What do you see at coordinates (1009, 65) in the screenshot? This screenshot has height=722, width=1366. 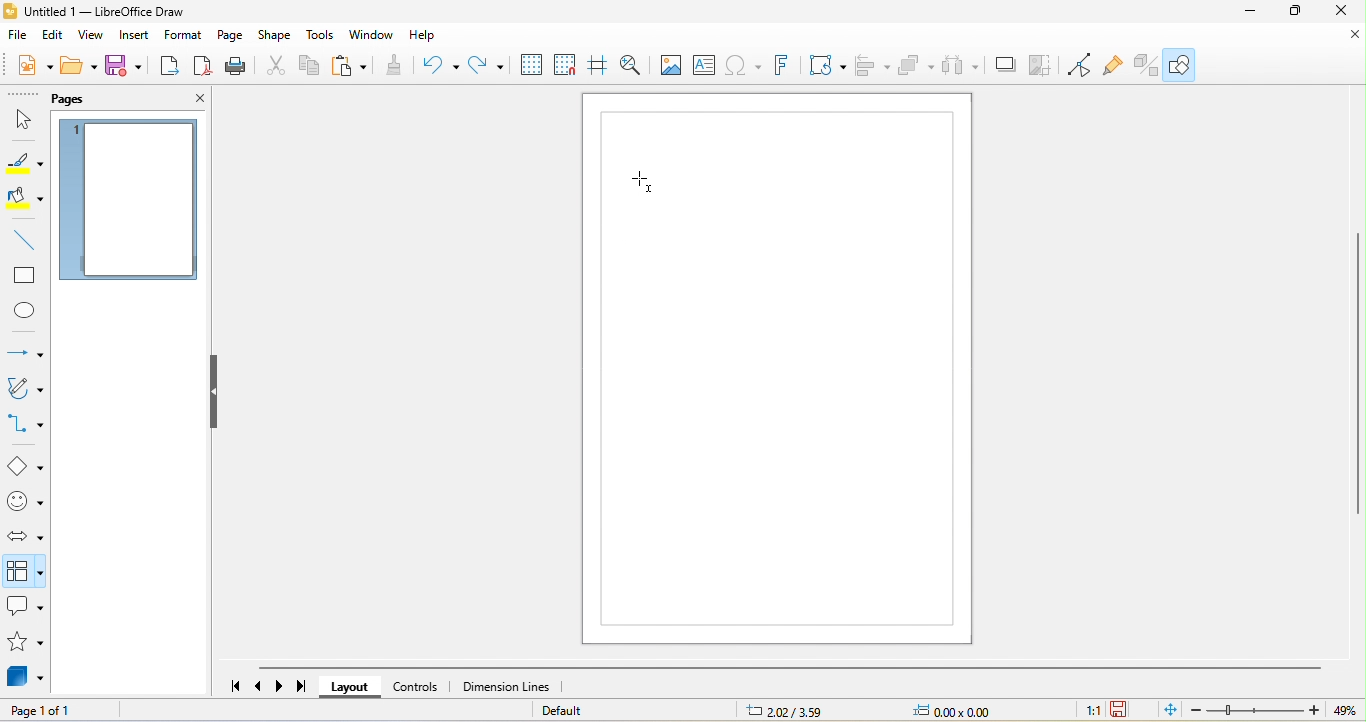 I see `shadow` at bounding box center [1009, 65].